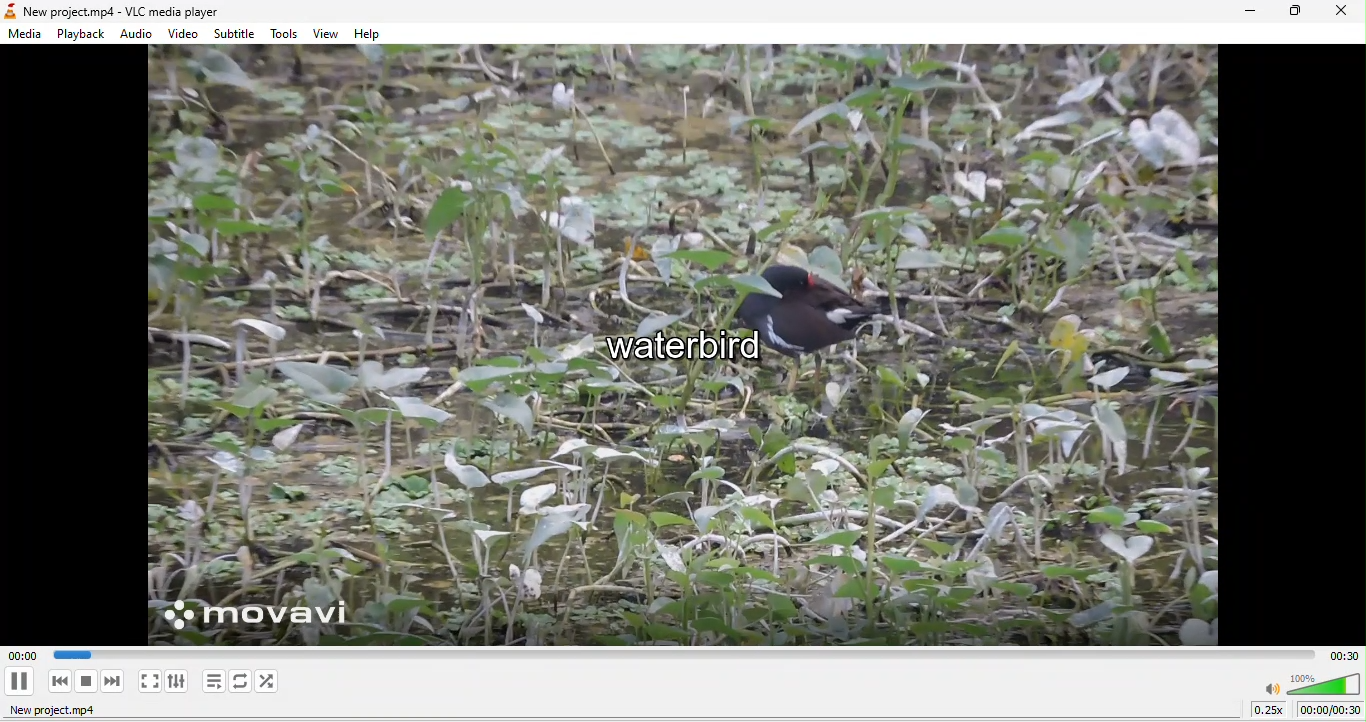 The width and height of the screenshot is (1366, 722). What do you see at coordinates (373, 33) in the screenshot?
I see `help` at bounding box center [373, 33].